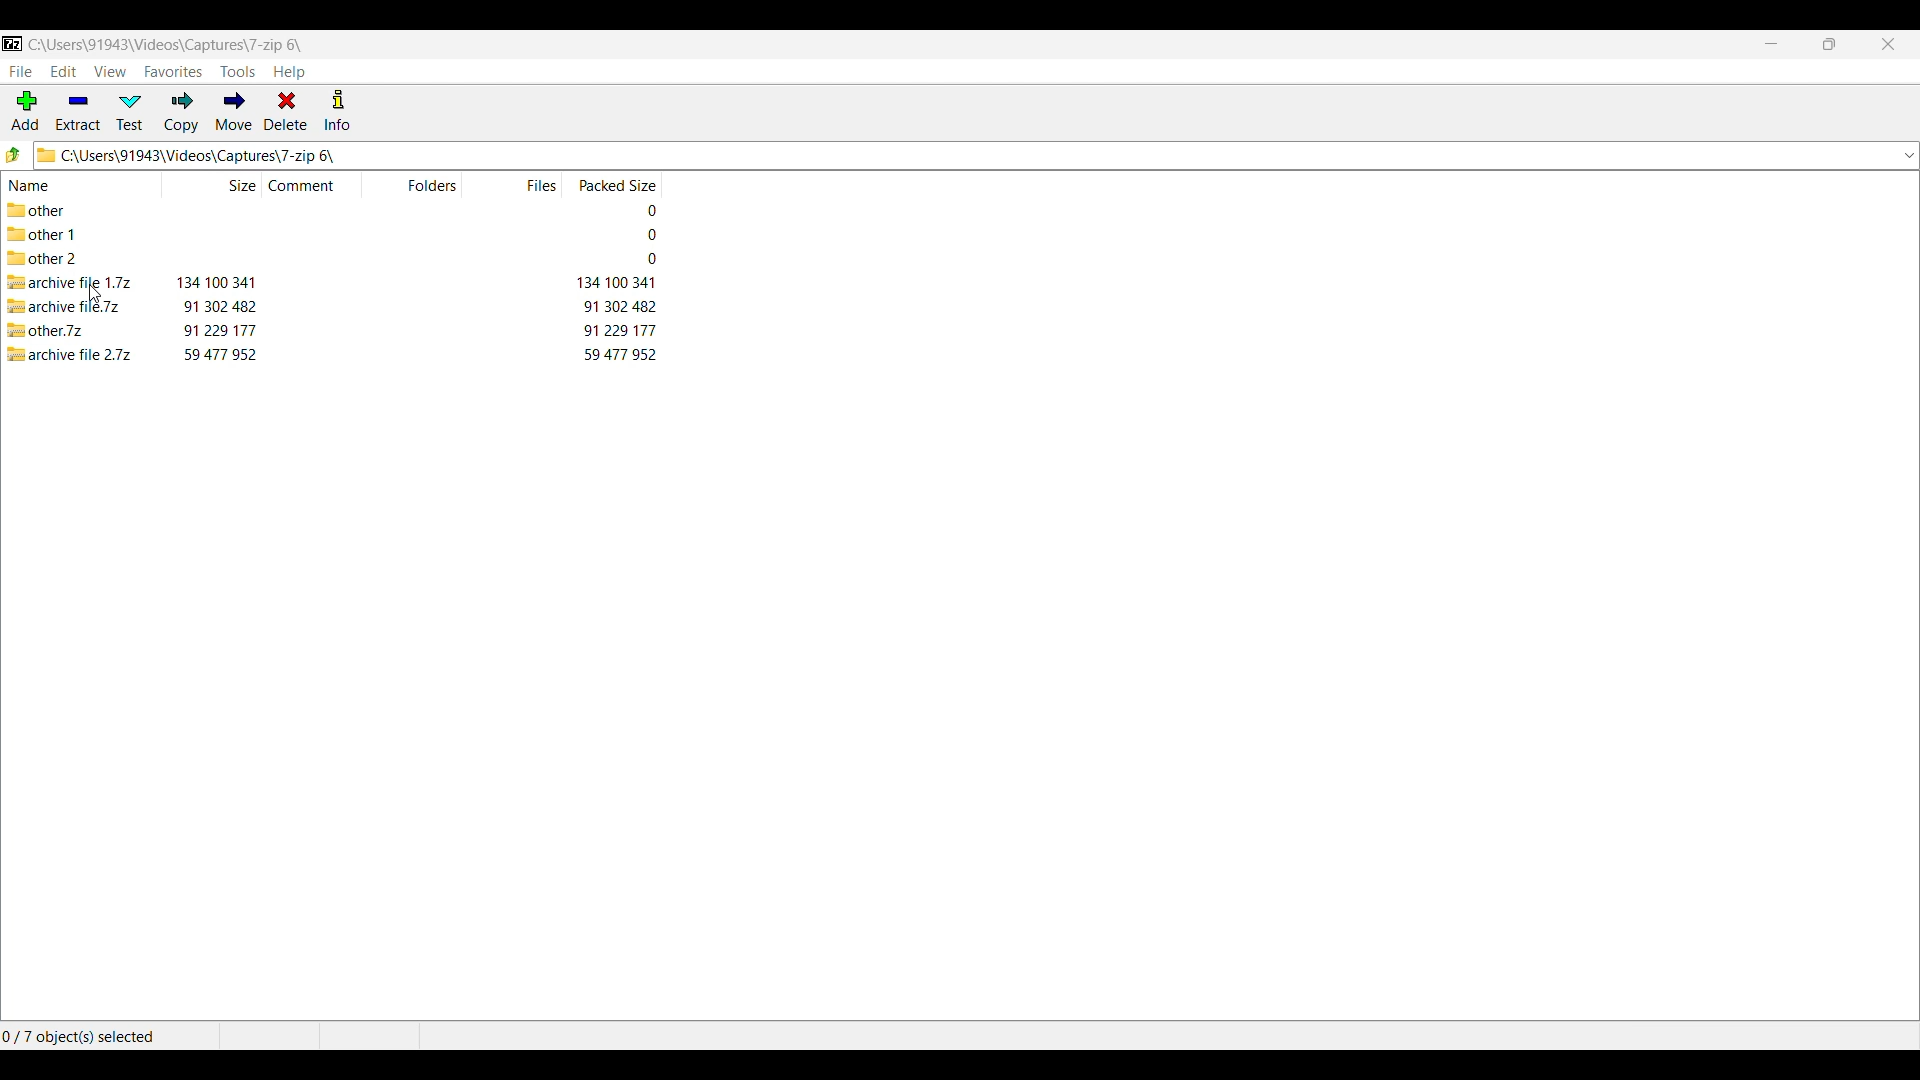  I want to click on Resize, so click(1829, 44).